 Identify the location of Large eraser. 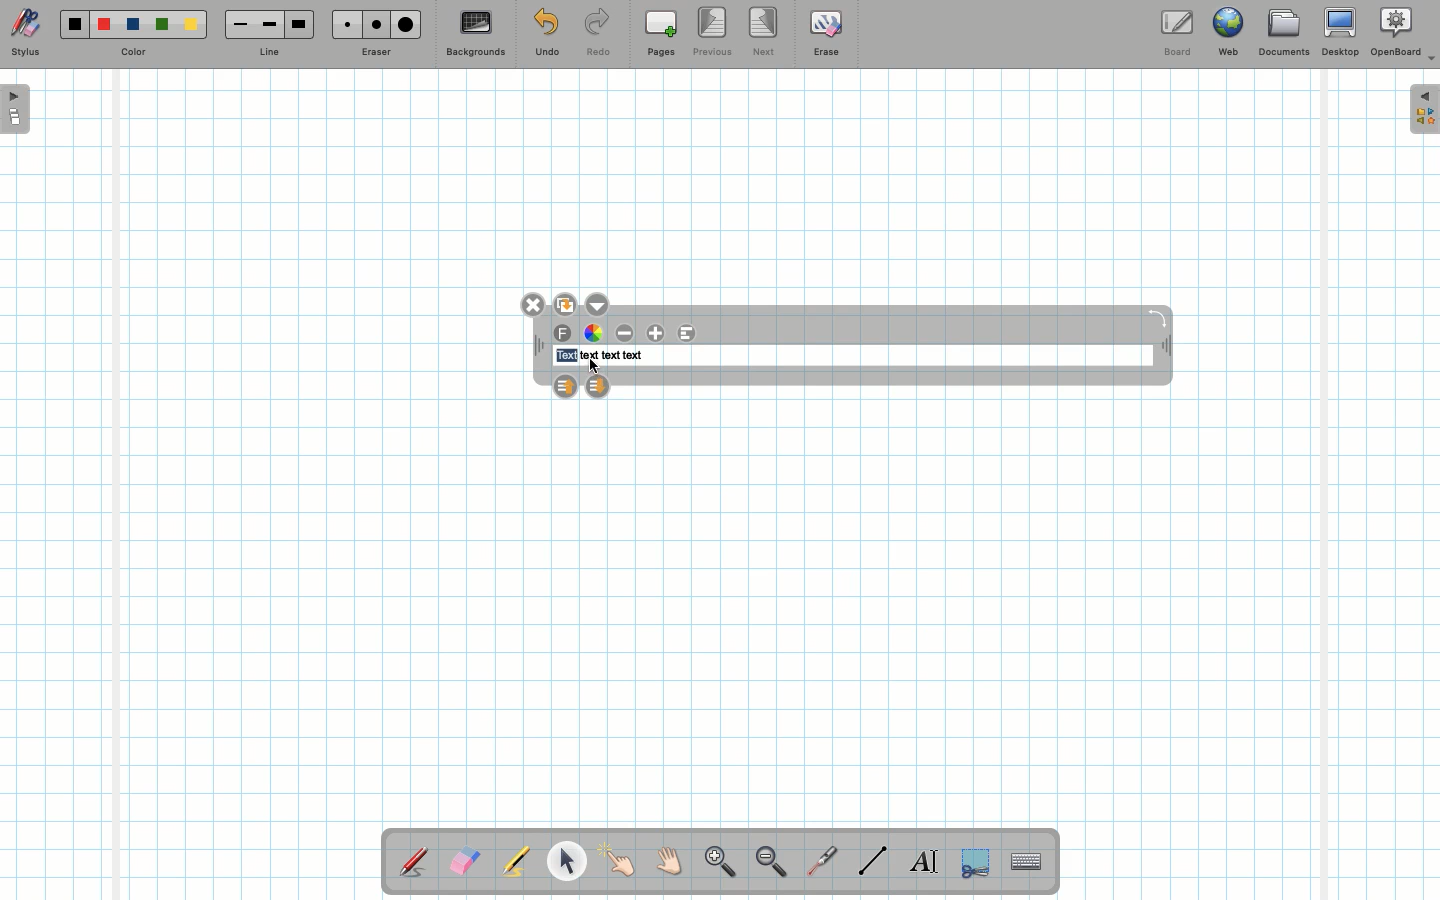
(406, 24).